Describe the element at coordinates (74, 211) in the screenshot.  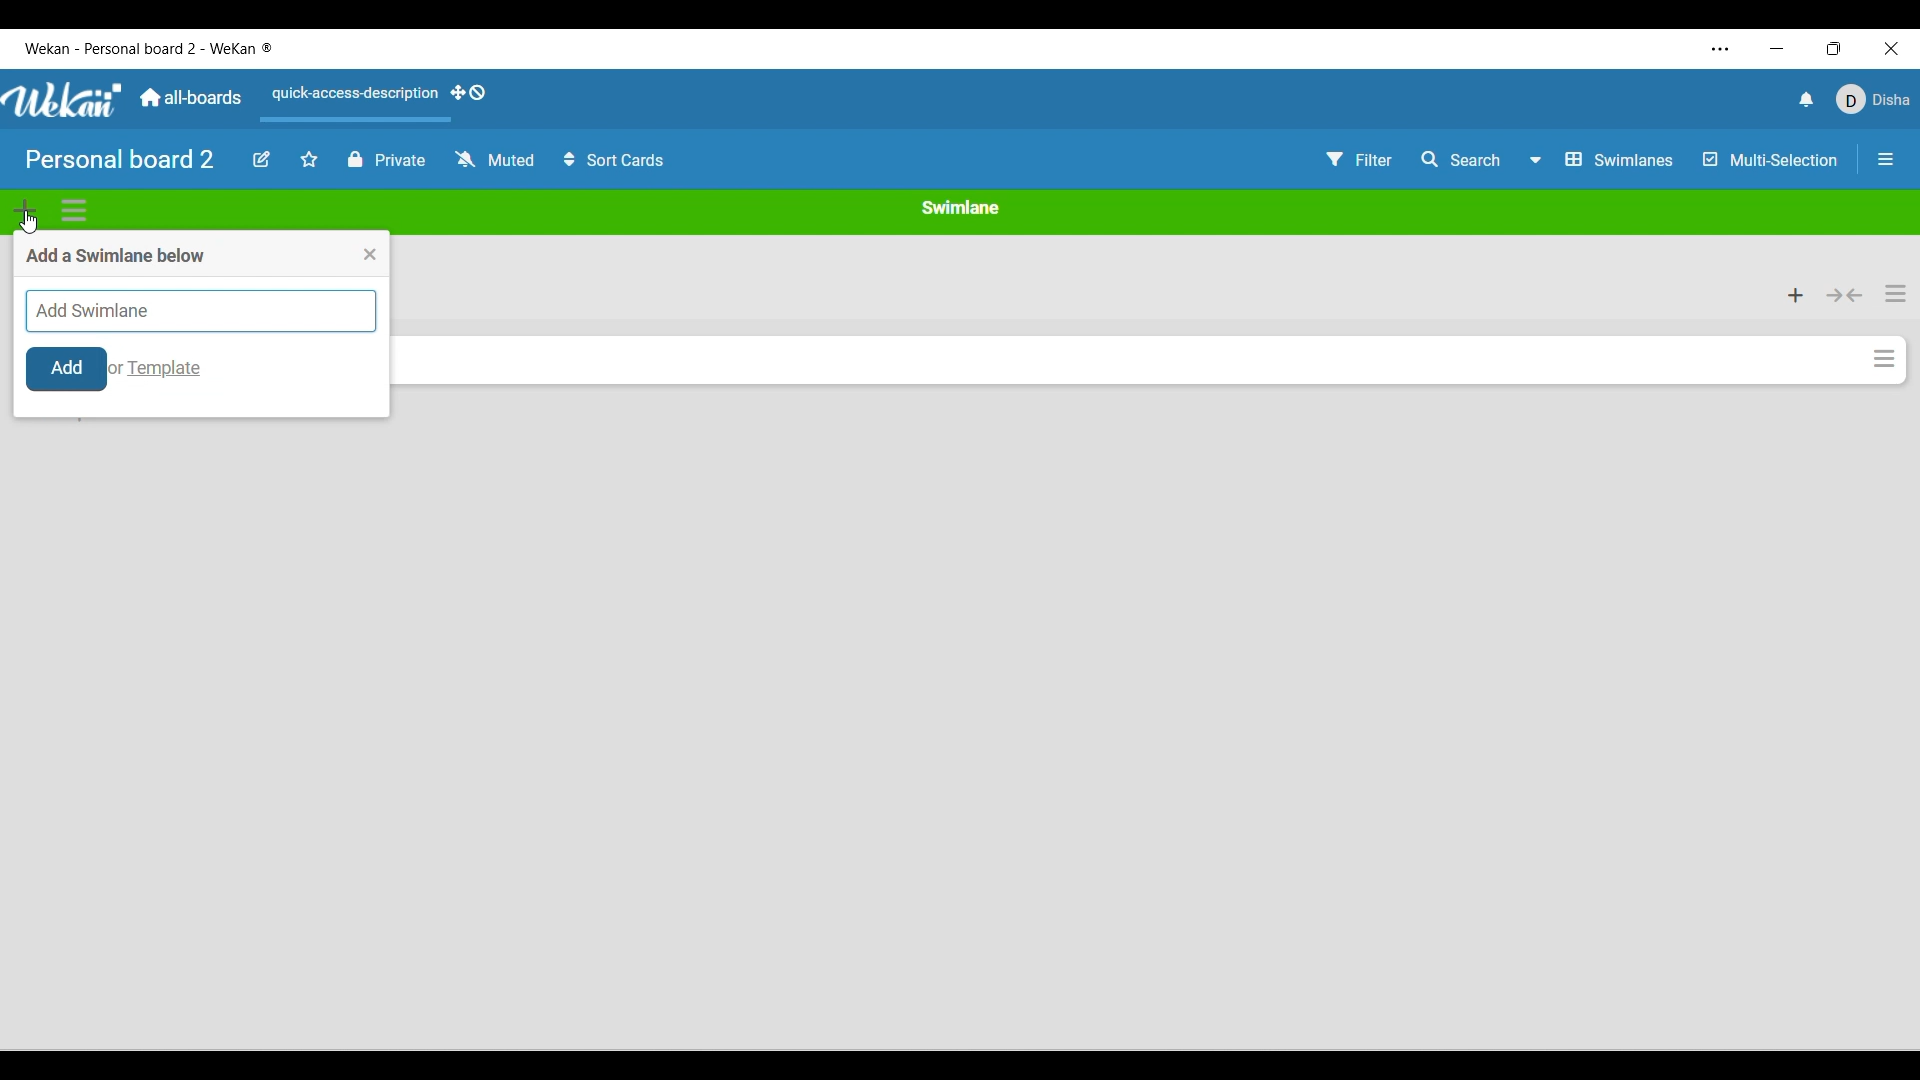
I see `Swimlane actions` at that location.